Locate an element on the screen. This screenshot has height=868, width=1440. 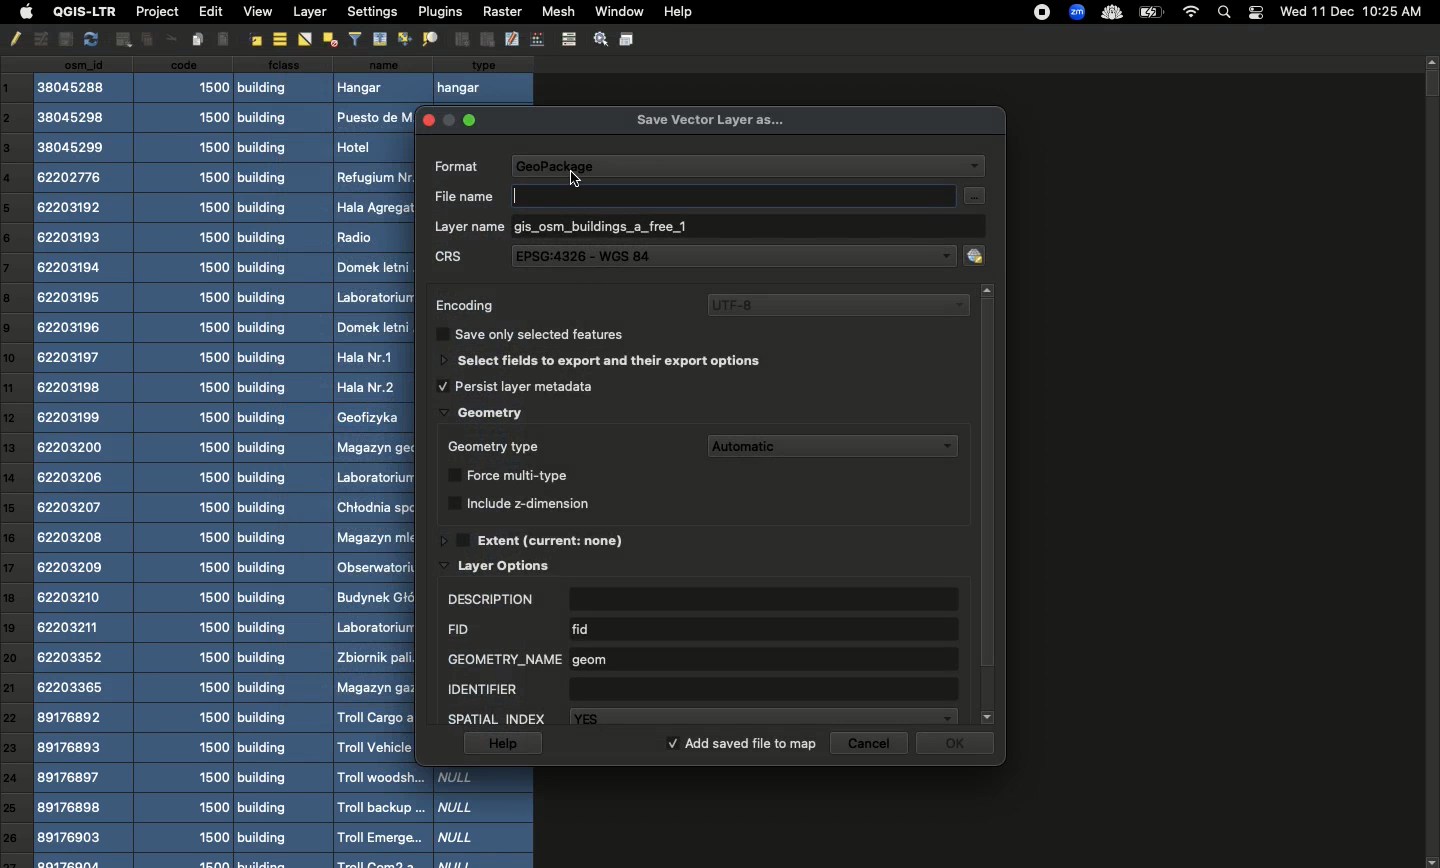
Pencil is located at coordinates (13, 39).